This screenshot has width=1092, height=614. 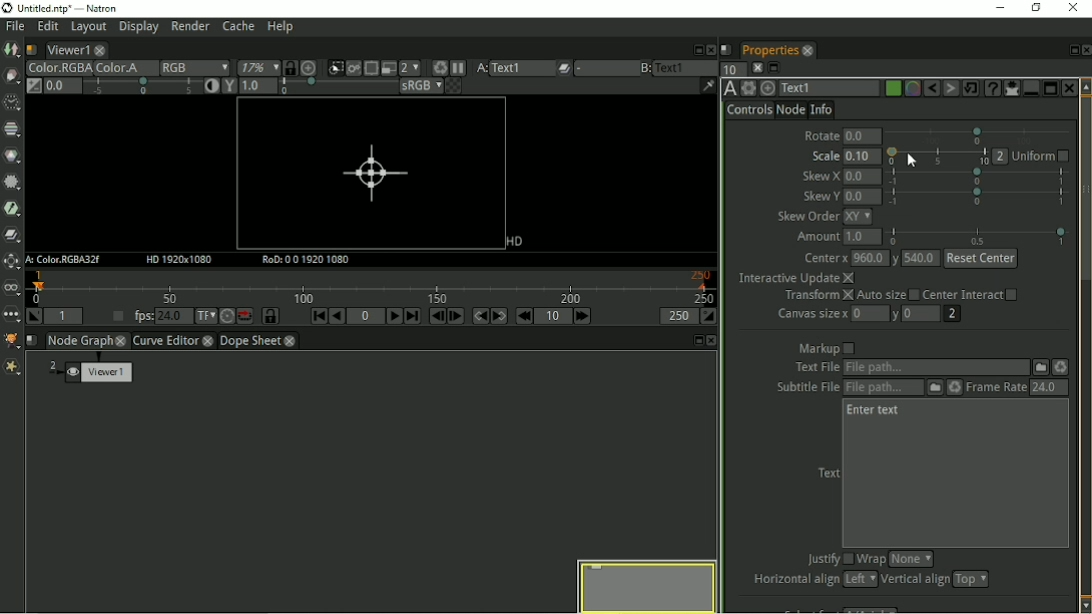 What do you see at coordinates (827, 348) in the screenshot?
I see `Markup` at bounding box center [827, 348].